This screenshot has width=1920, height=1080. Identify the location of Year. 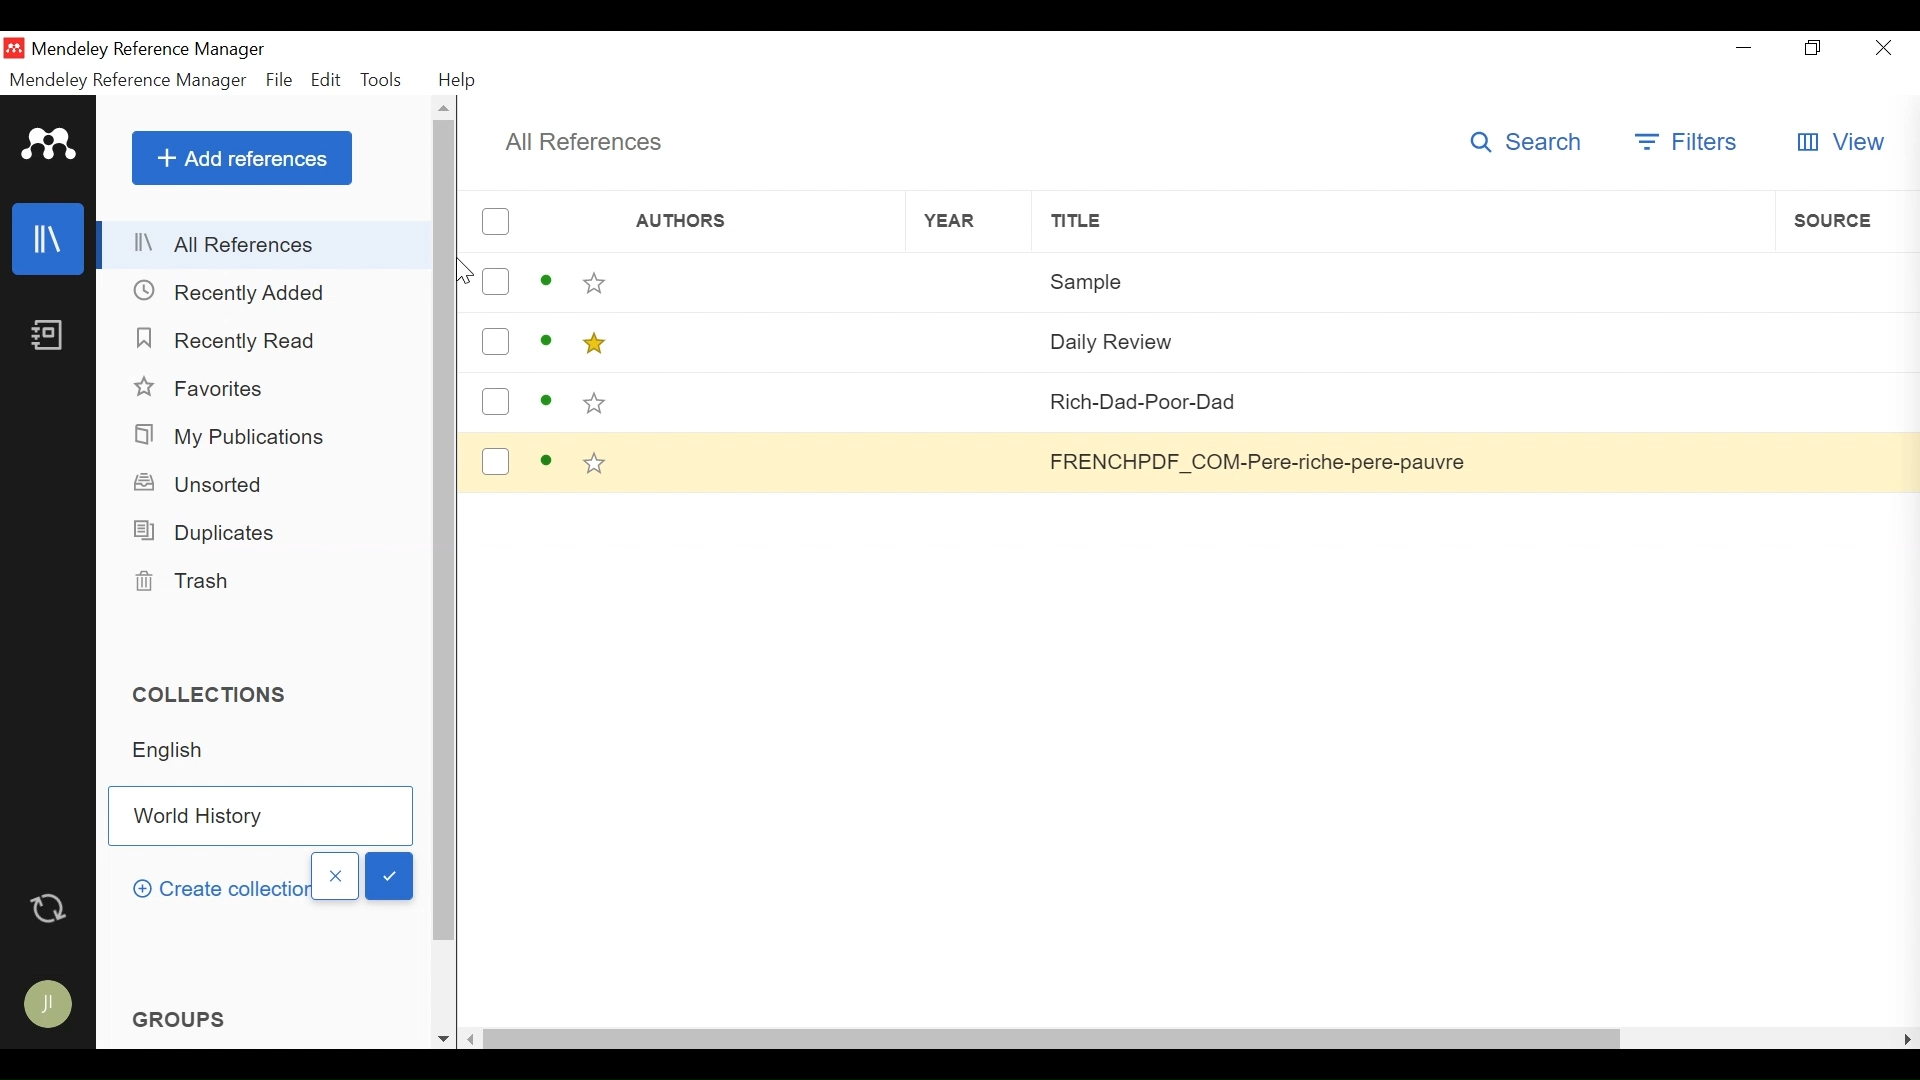
(971, 401).